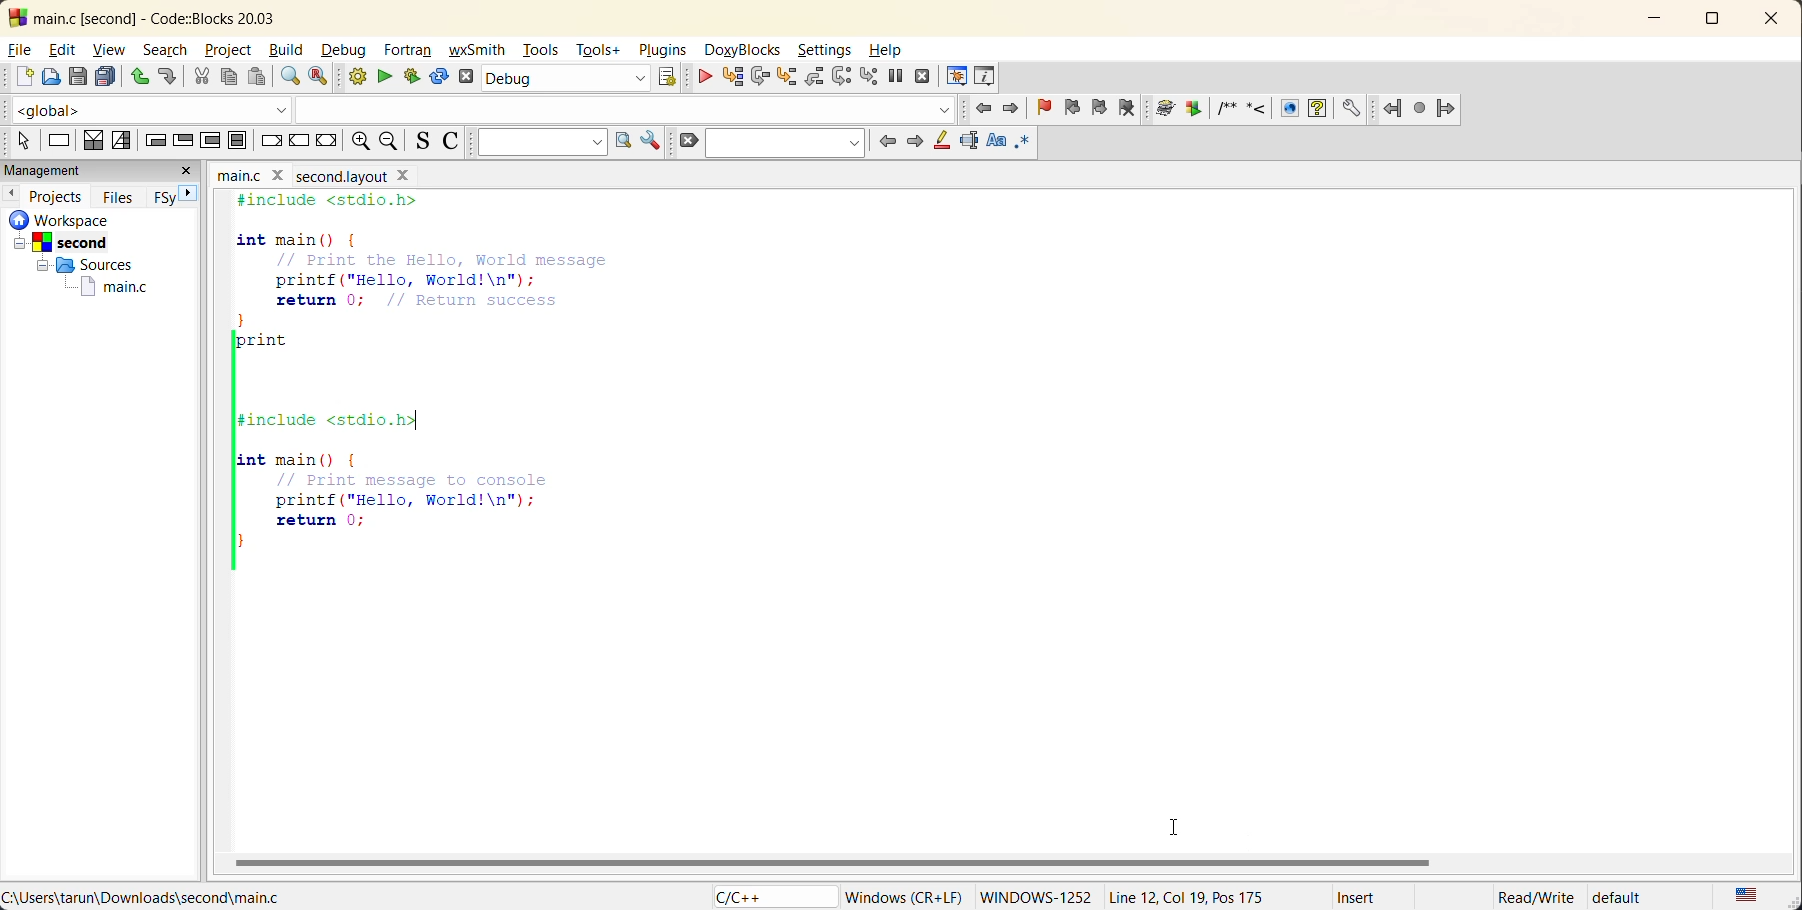  I want to click on instruction , so click(60, 140).